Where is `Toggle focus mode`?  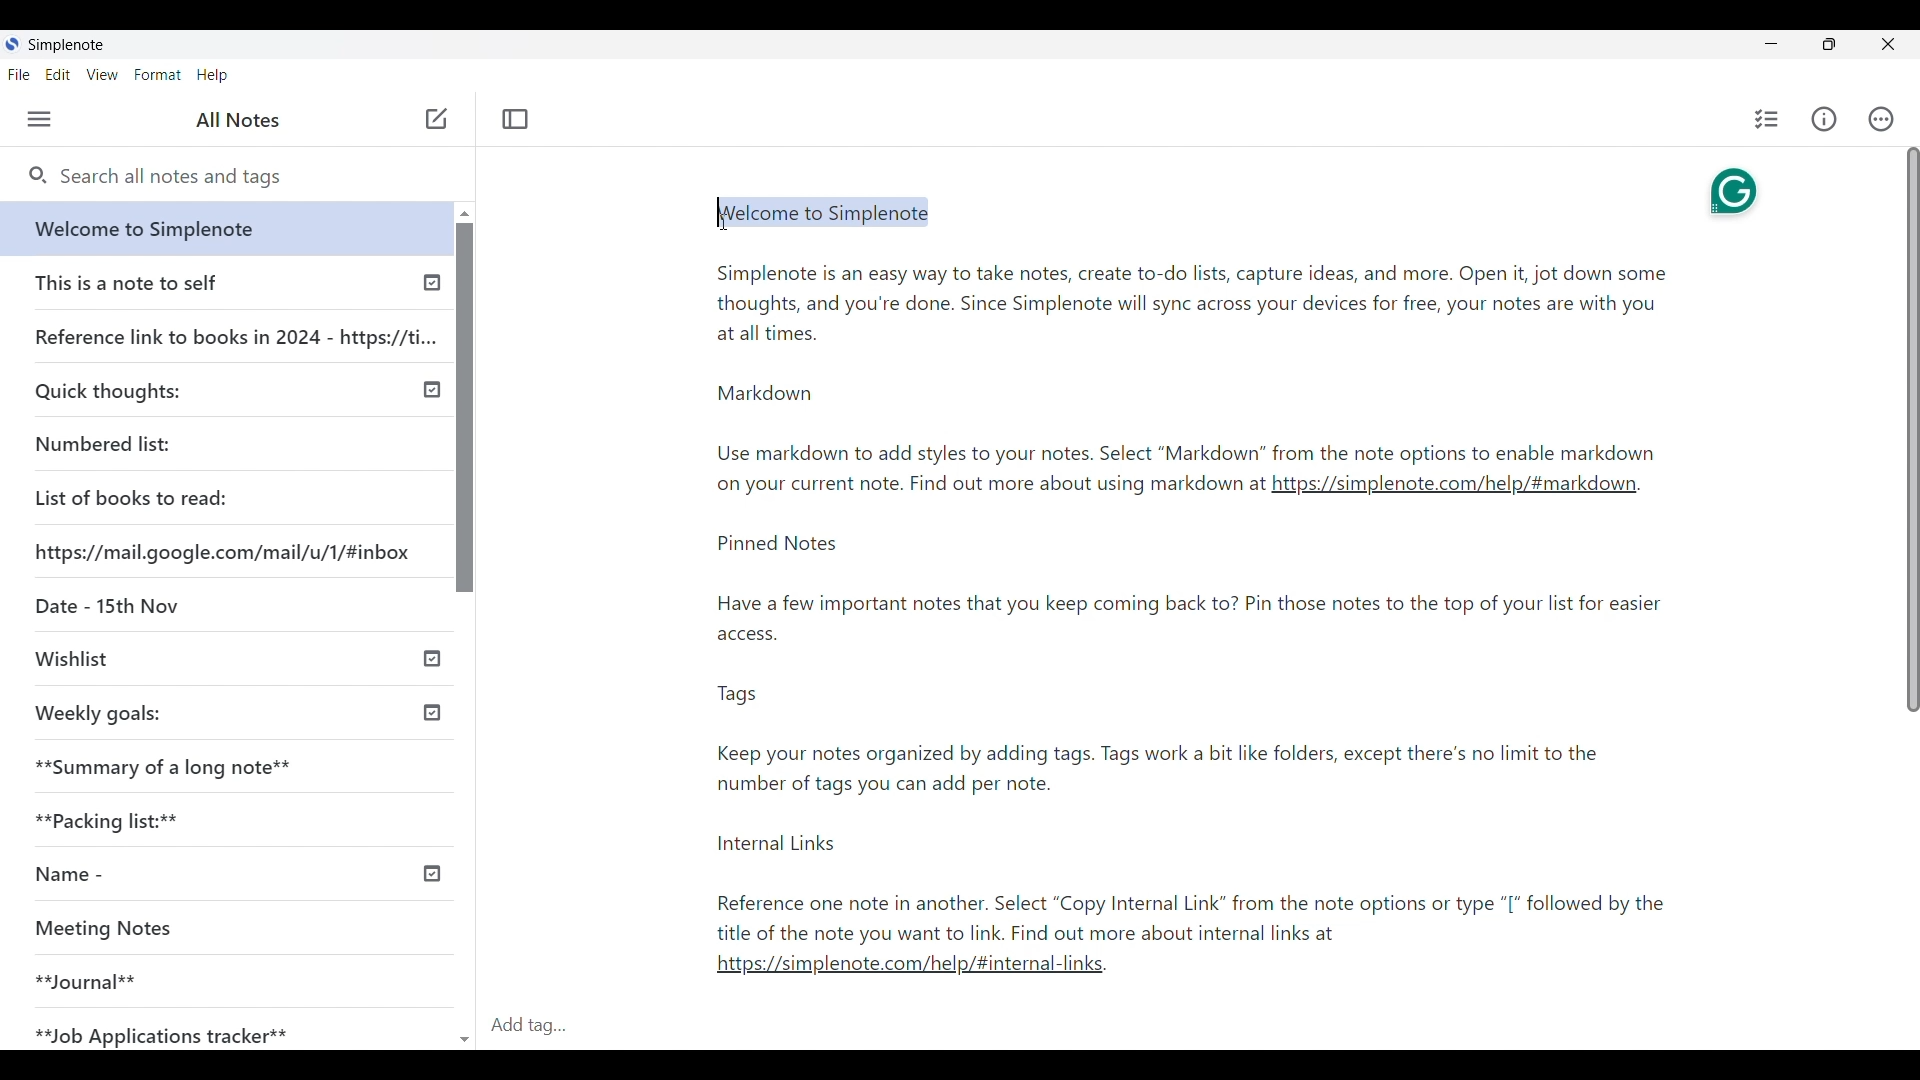 Toggle focus mode is located at coordinates (515, 119).